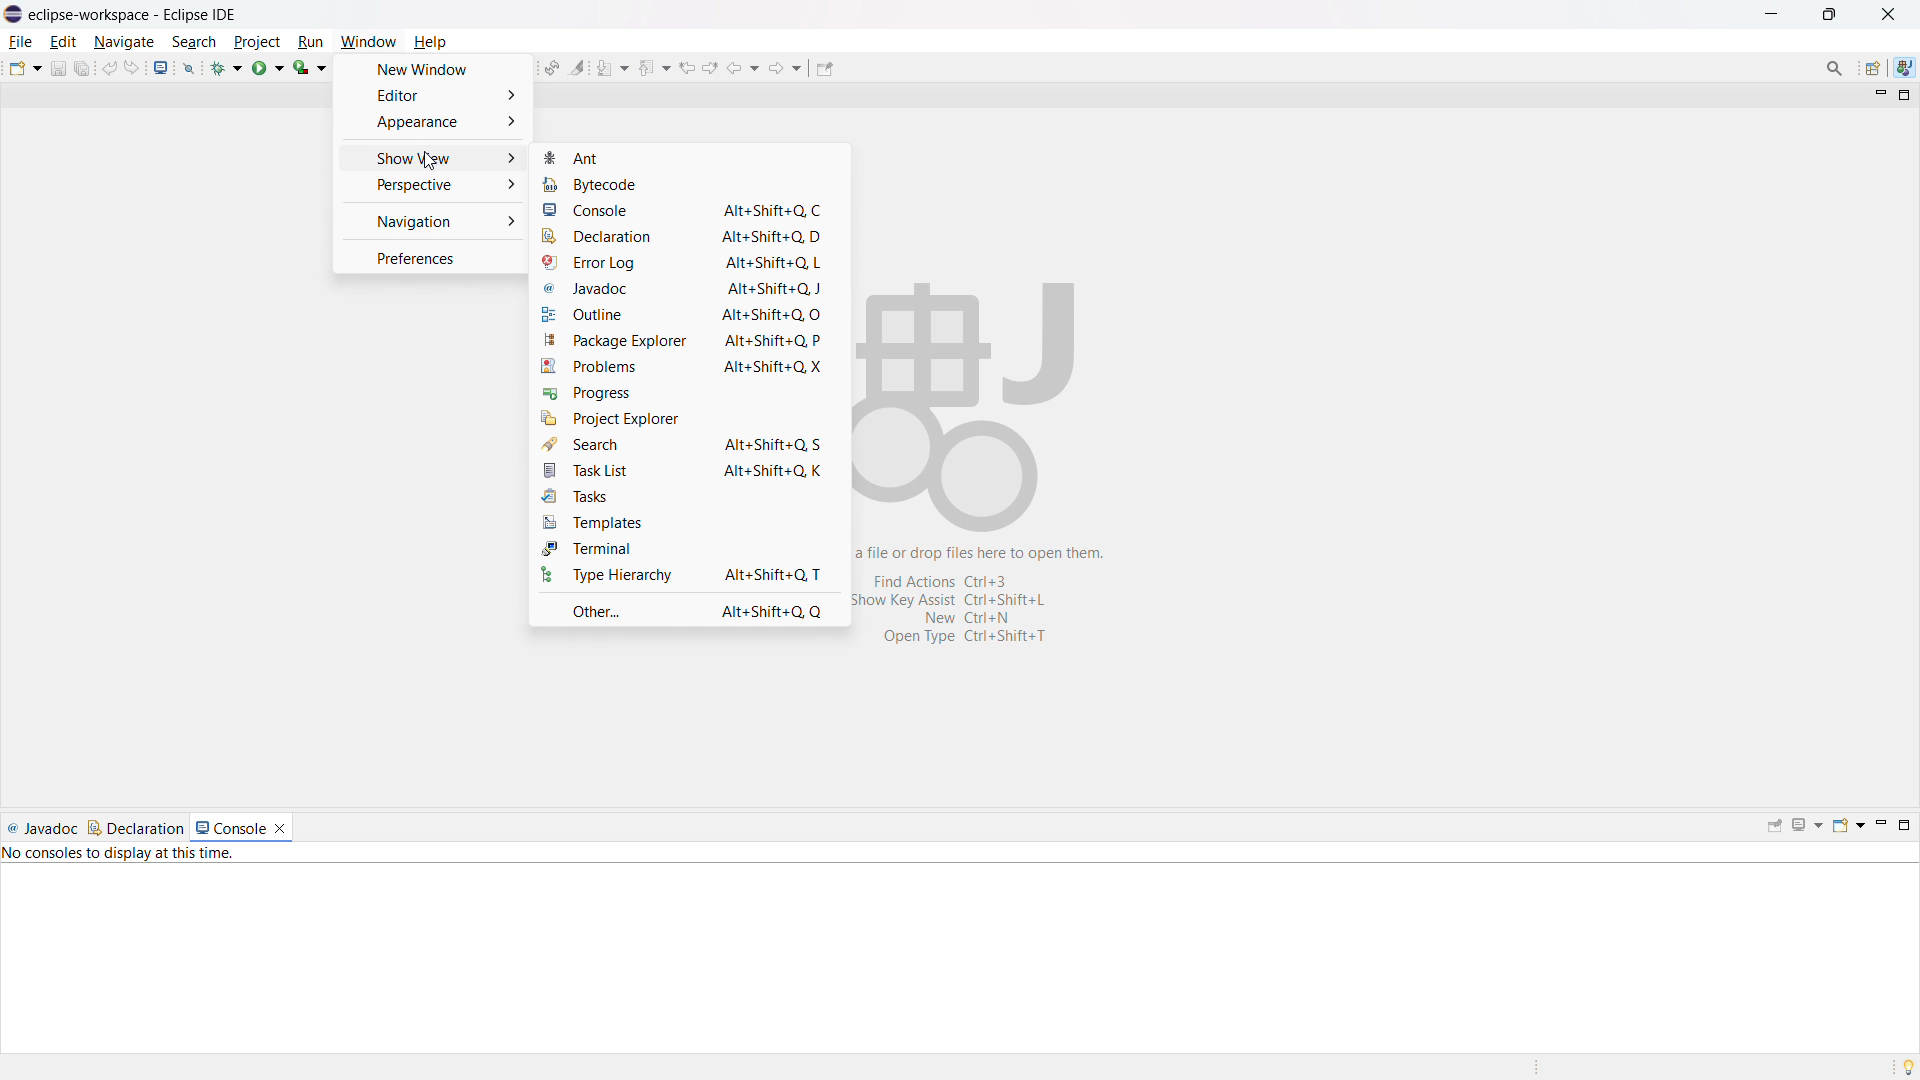  Describe the element at coordinates (688, 610) in the screenshot. I see `other` at that location.